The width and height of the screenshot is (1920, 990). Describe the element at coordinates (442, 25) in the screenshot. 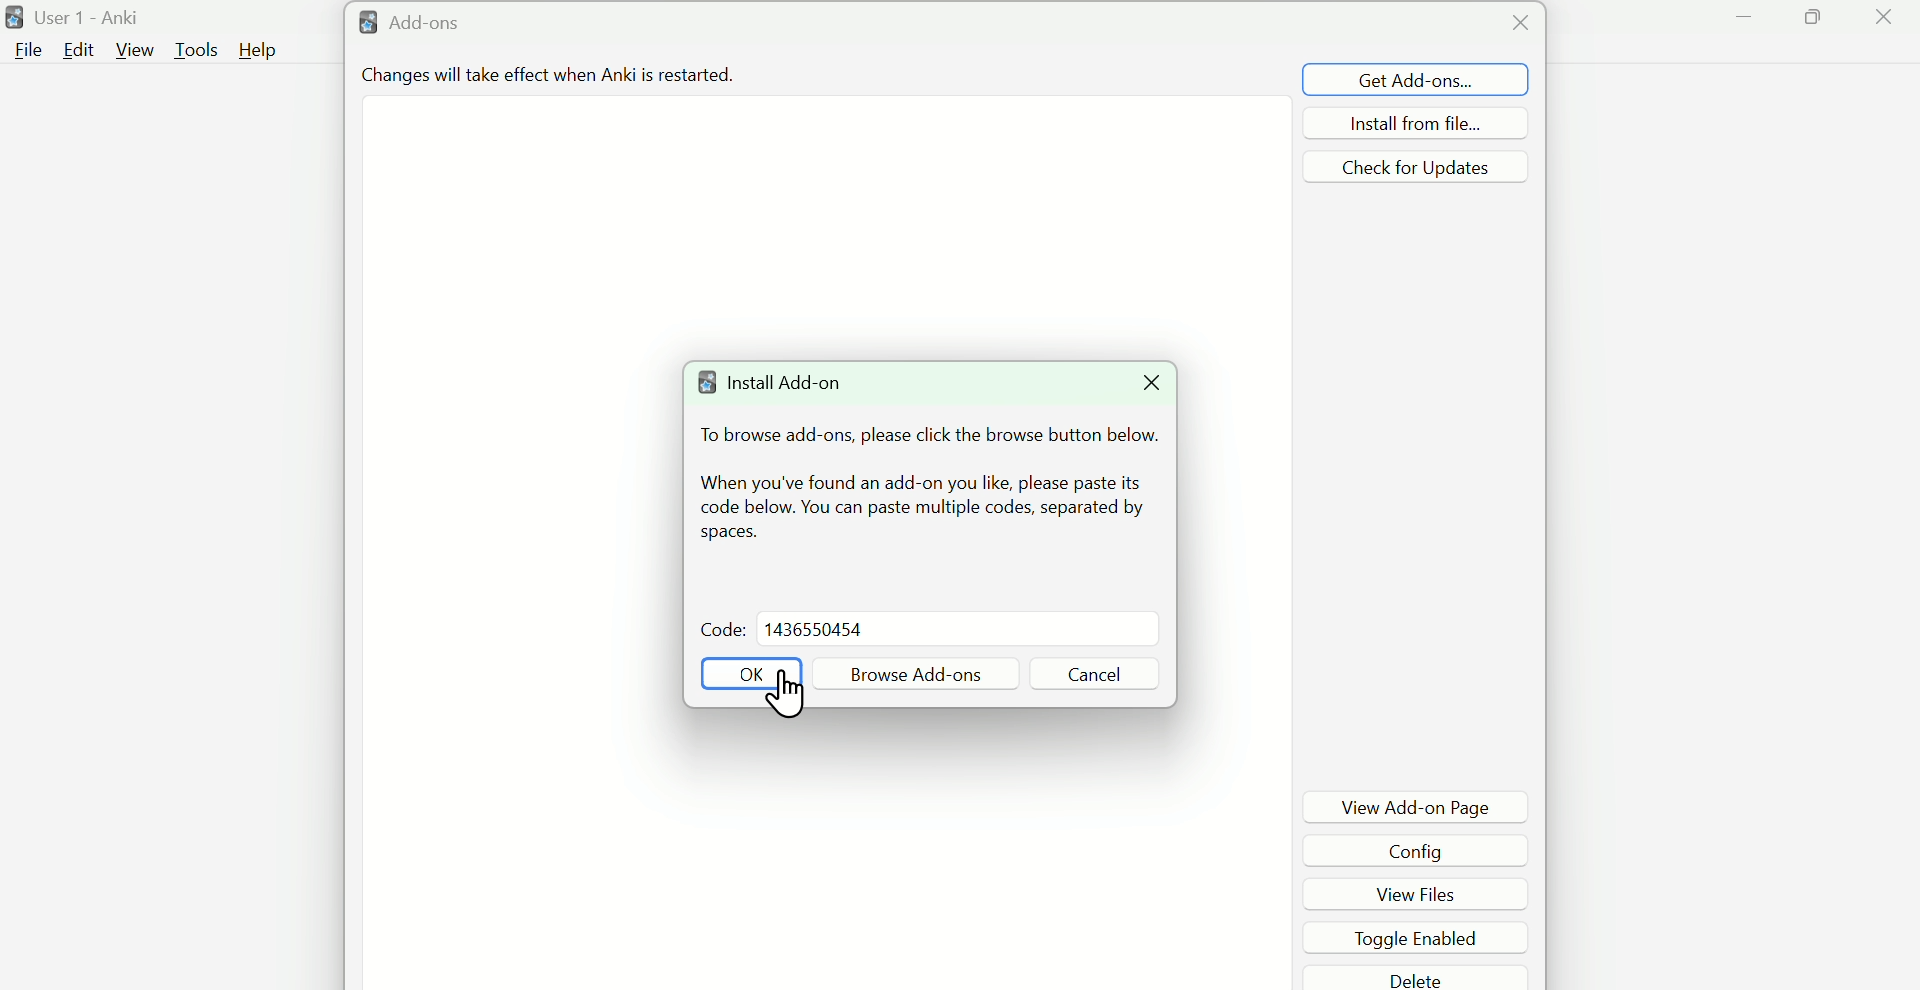

I see `& Add-ons` at that location.